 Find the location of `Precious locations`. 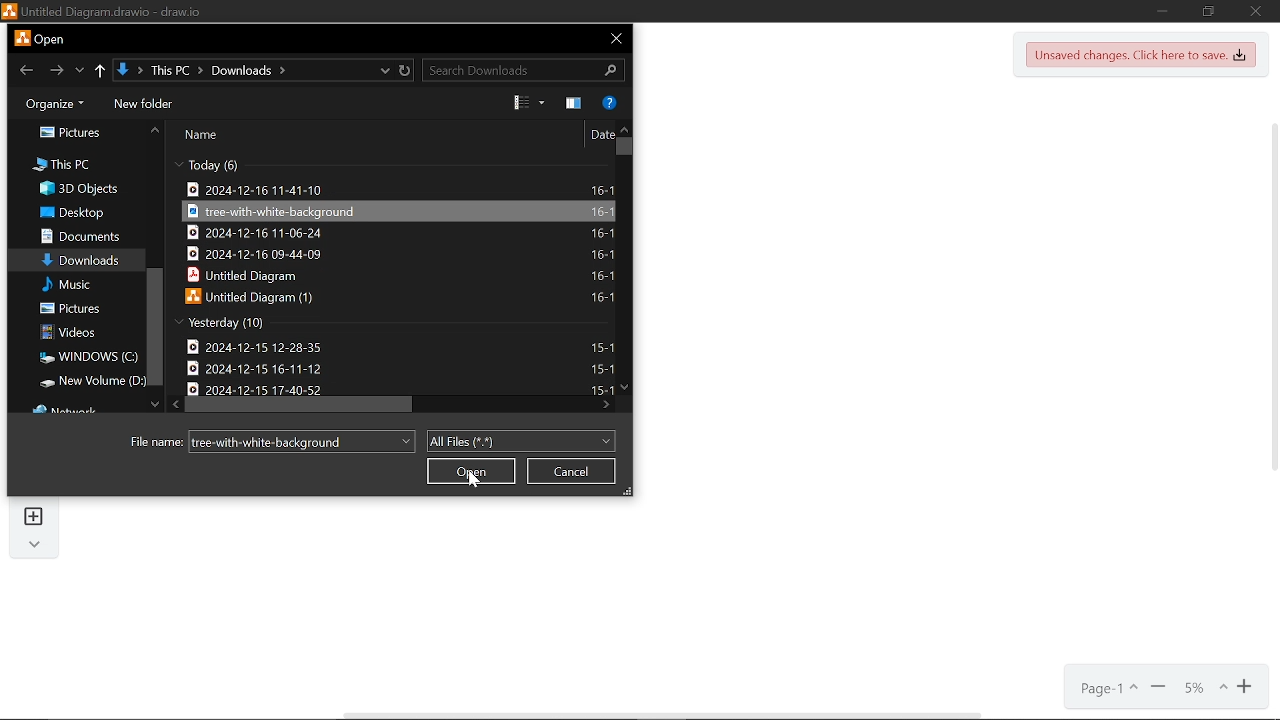

Precious locations is located at coordinates (386, 72).